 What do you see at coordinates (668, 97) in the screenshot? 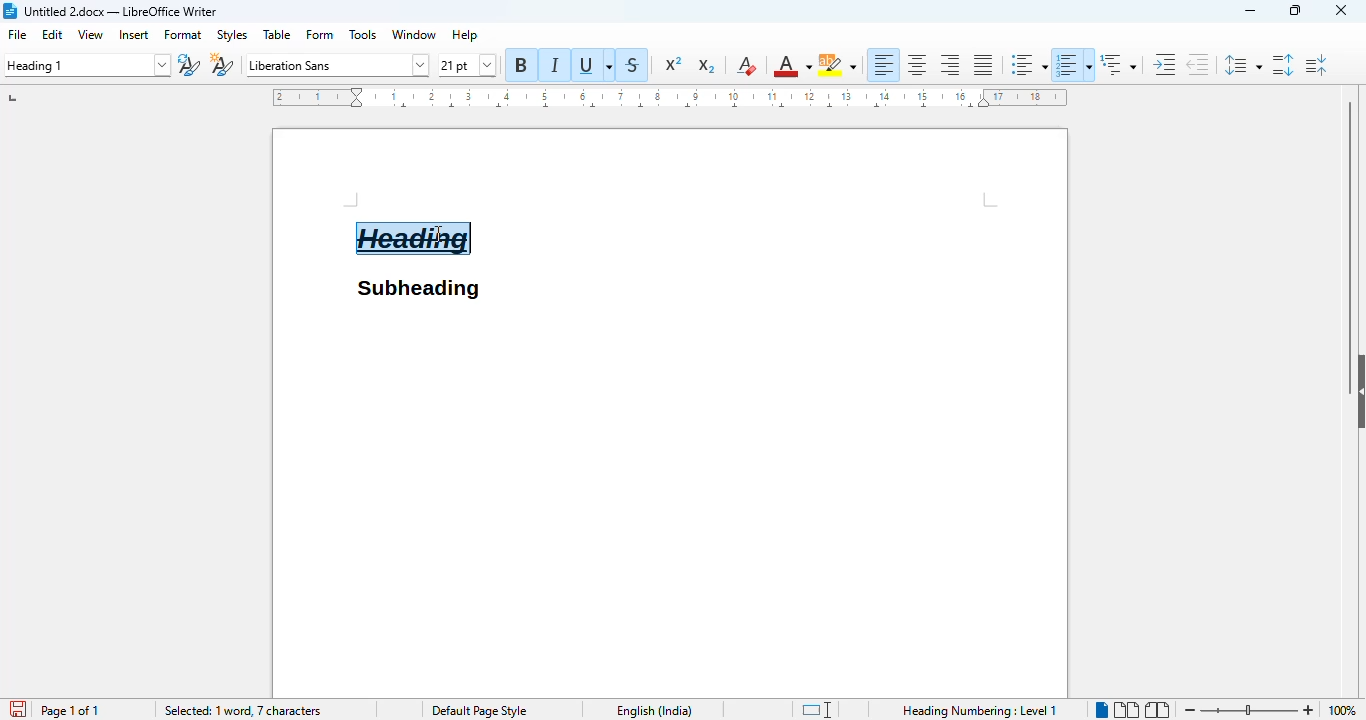
I see `ruler` at bounding box center [668, 97].